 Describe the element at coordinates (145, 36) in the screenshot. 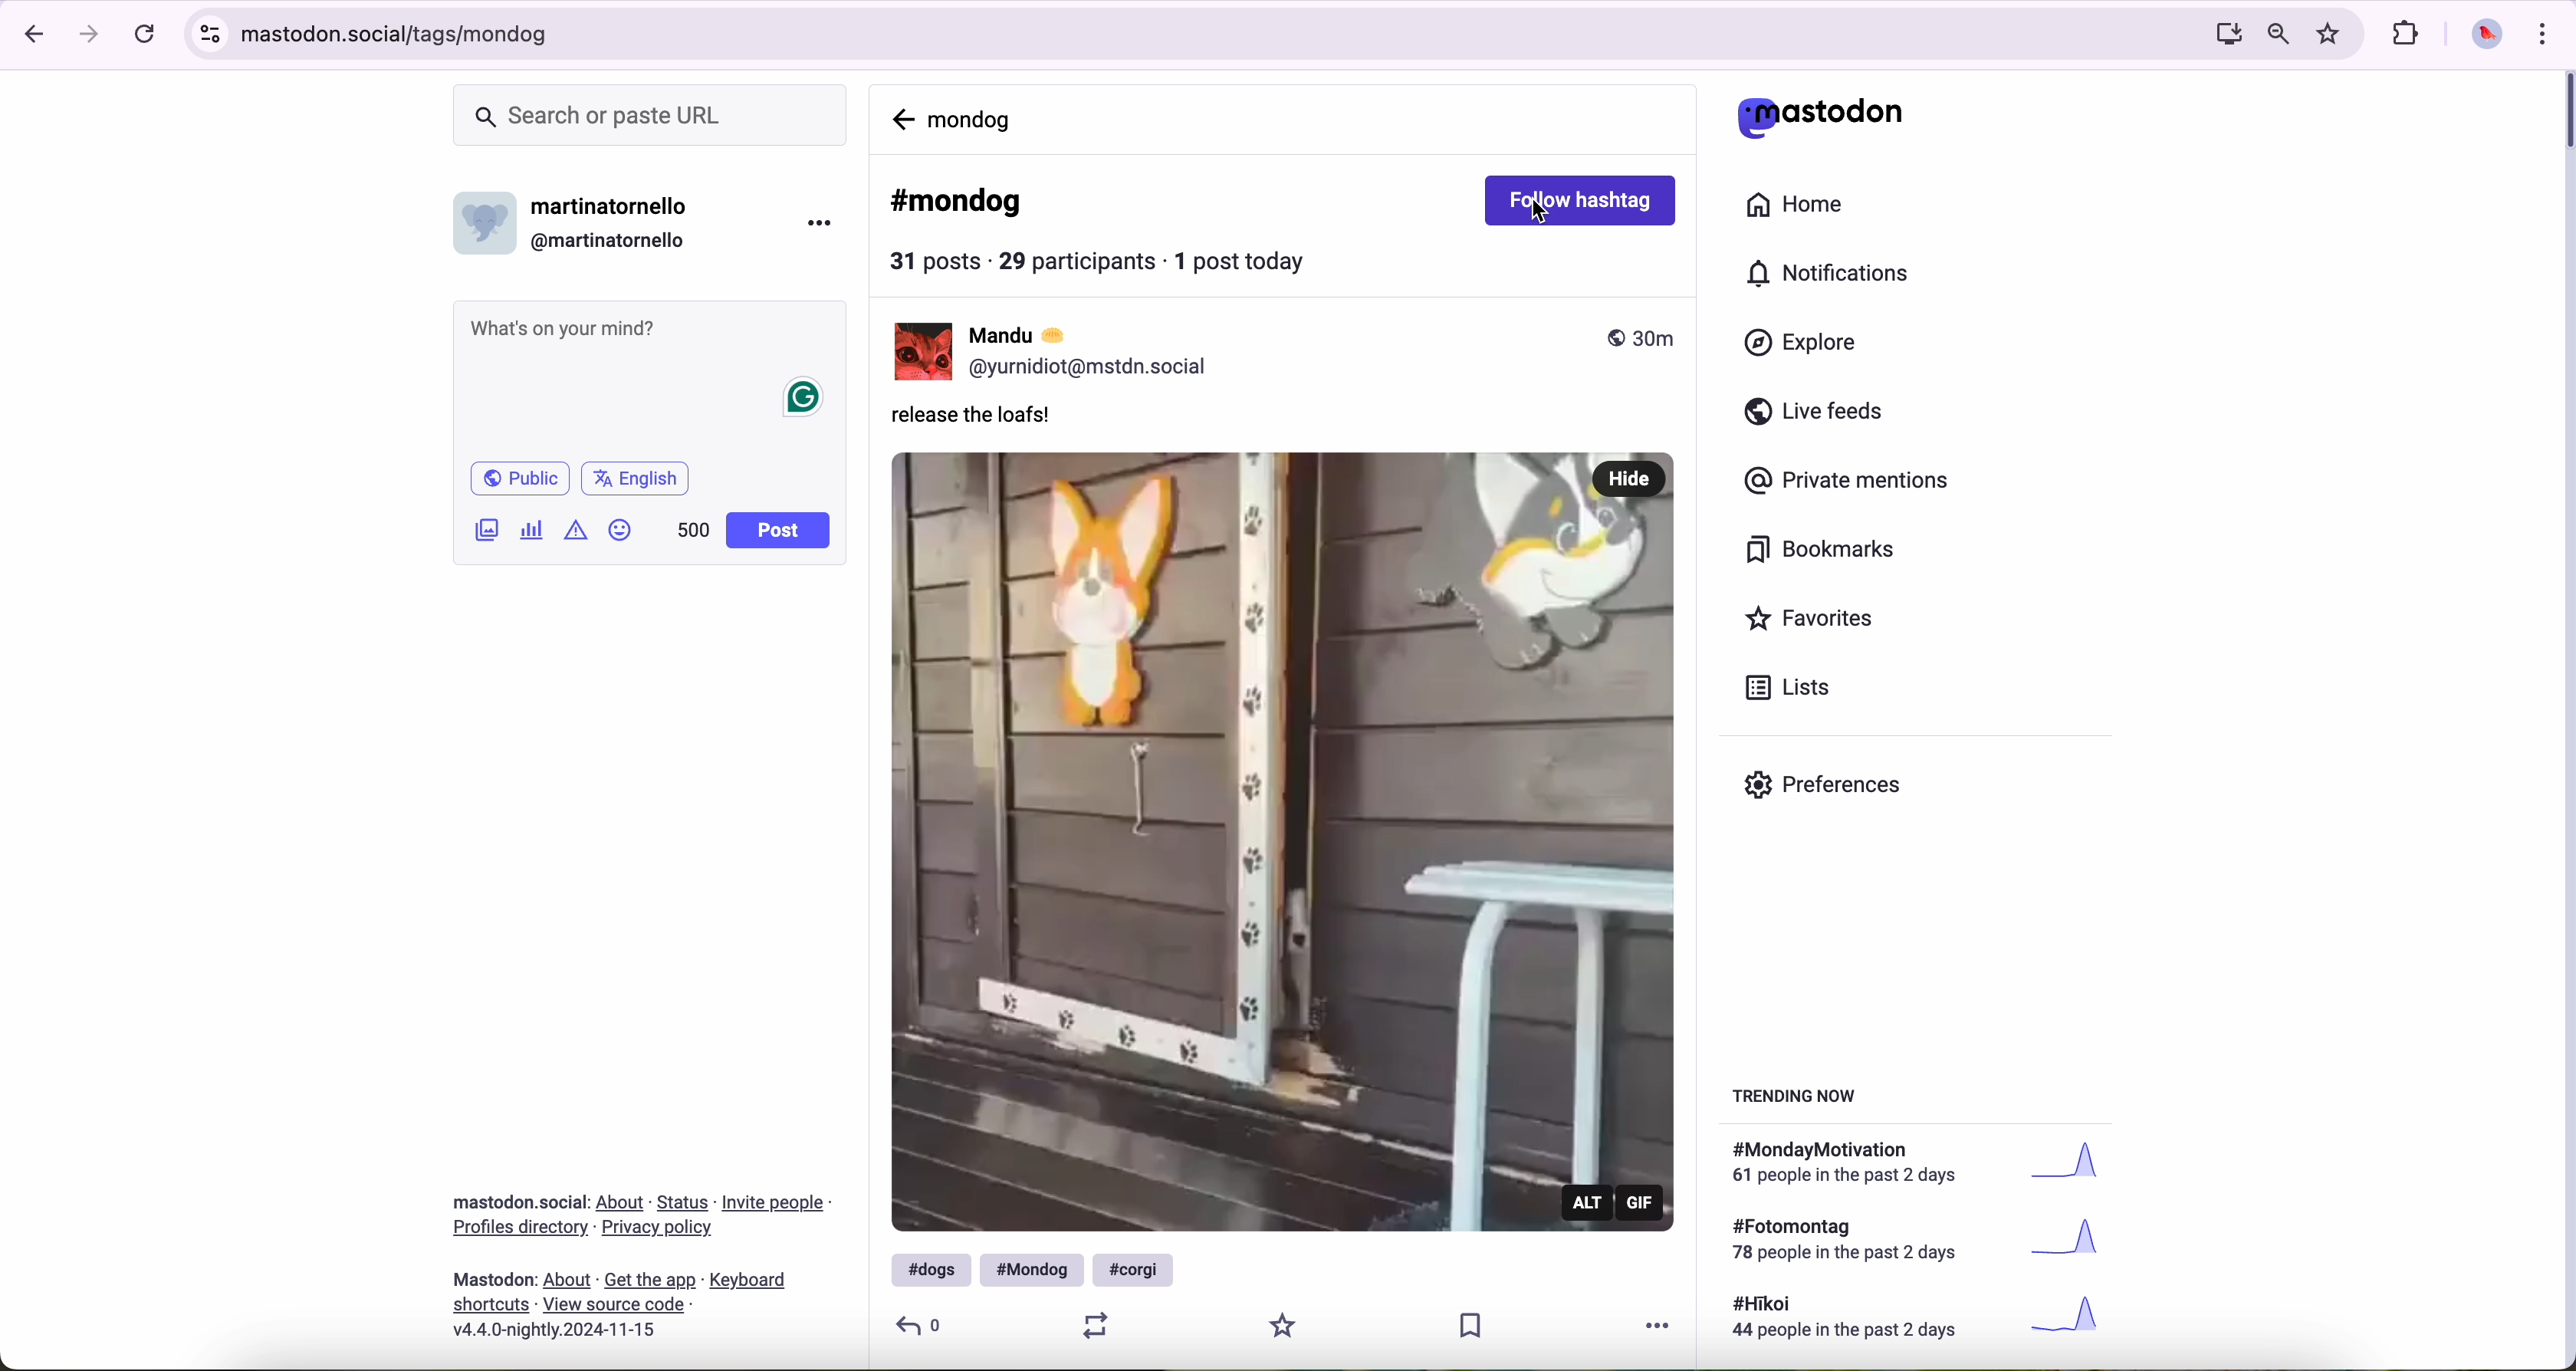

I see `refresh the page` at that location.